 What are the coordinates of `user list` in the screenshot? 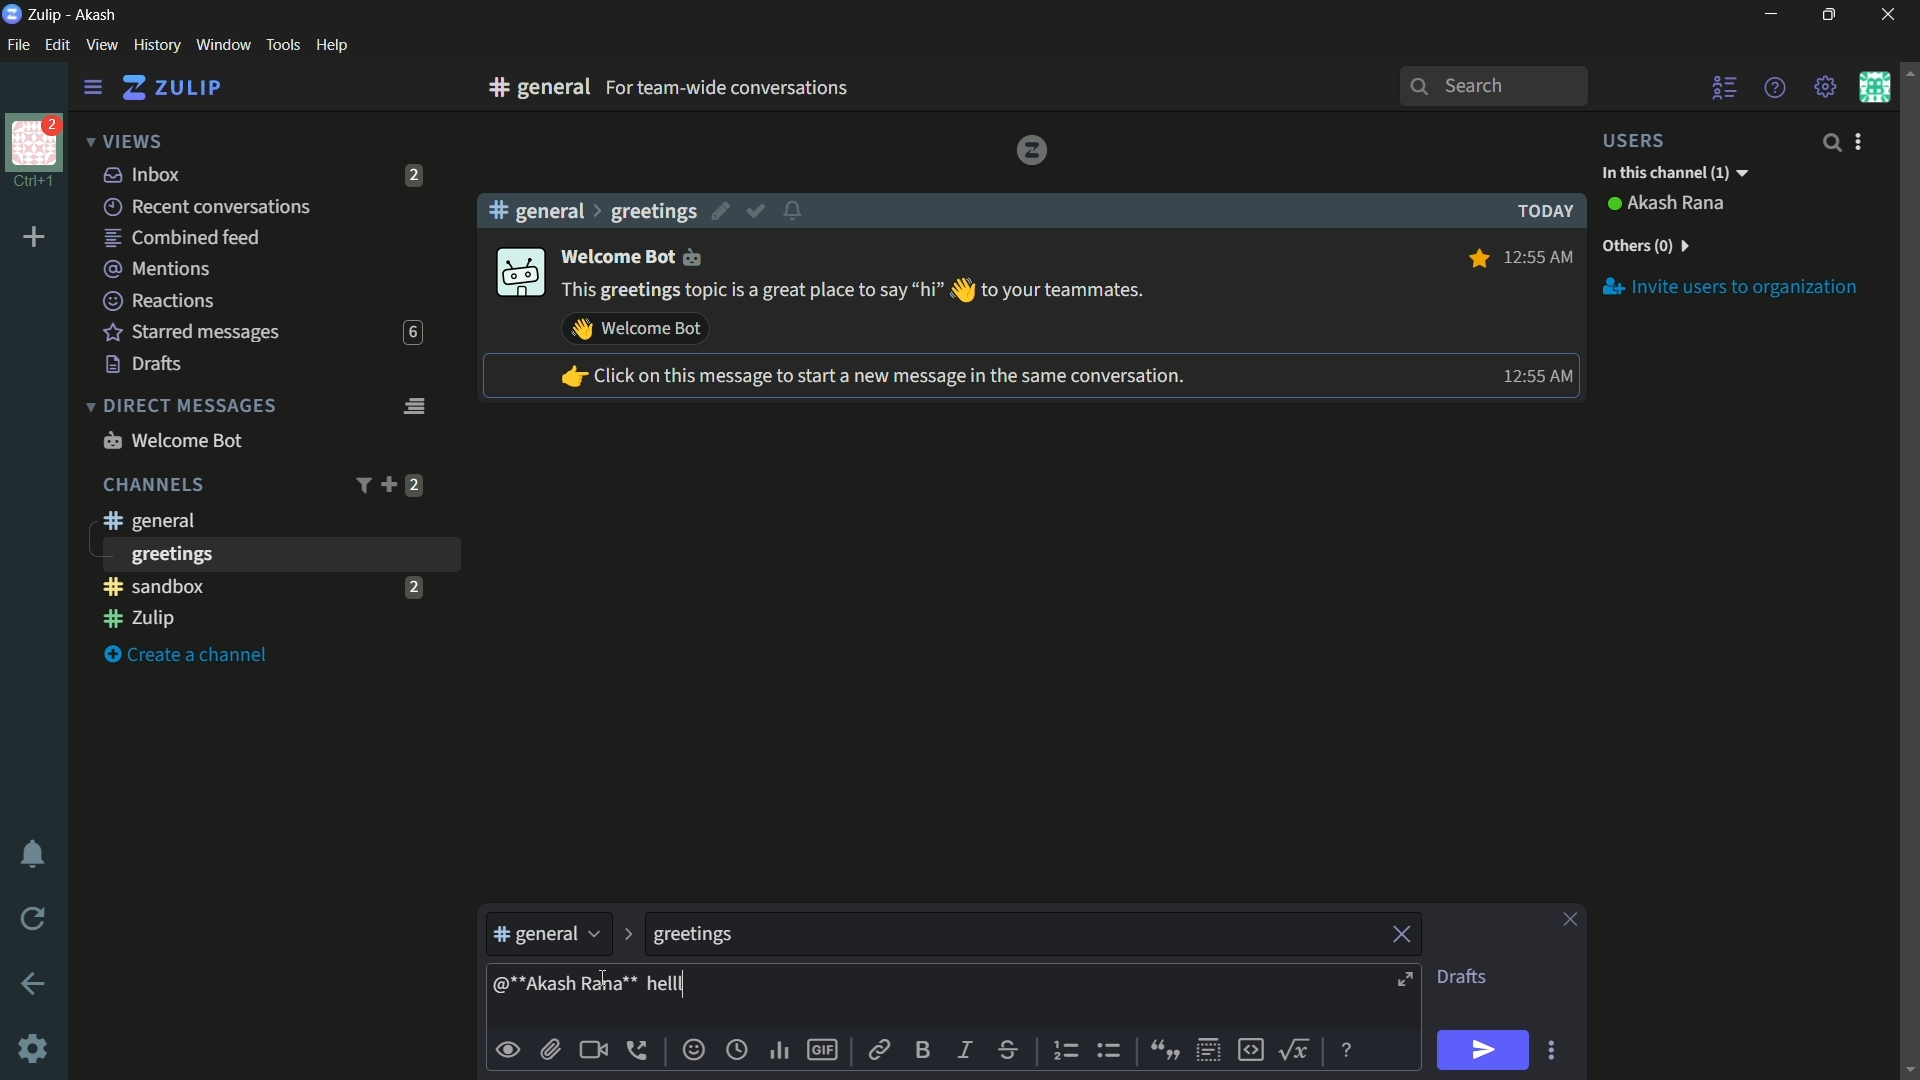 It's located at (1726, 87).